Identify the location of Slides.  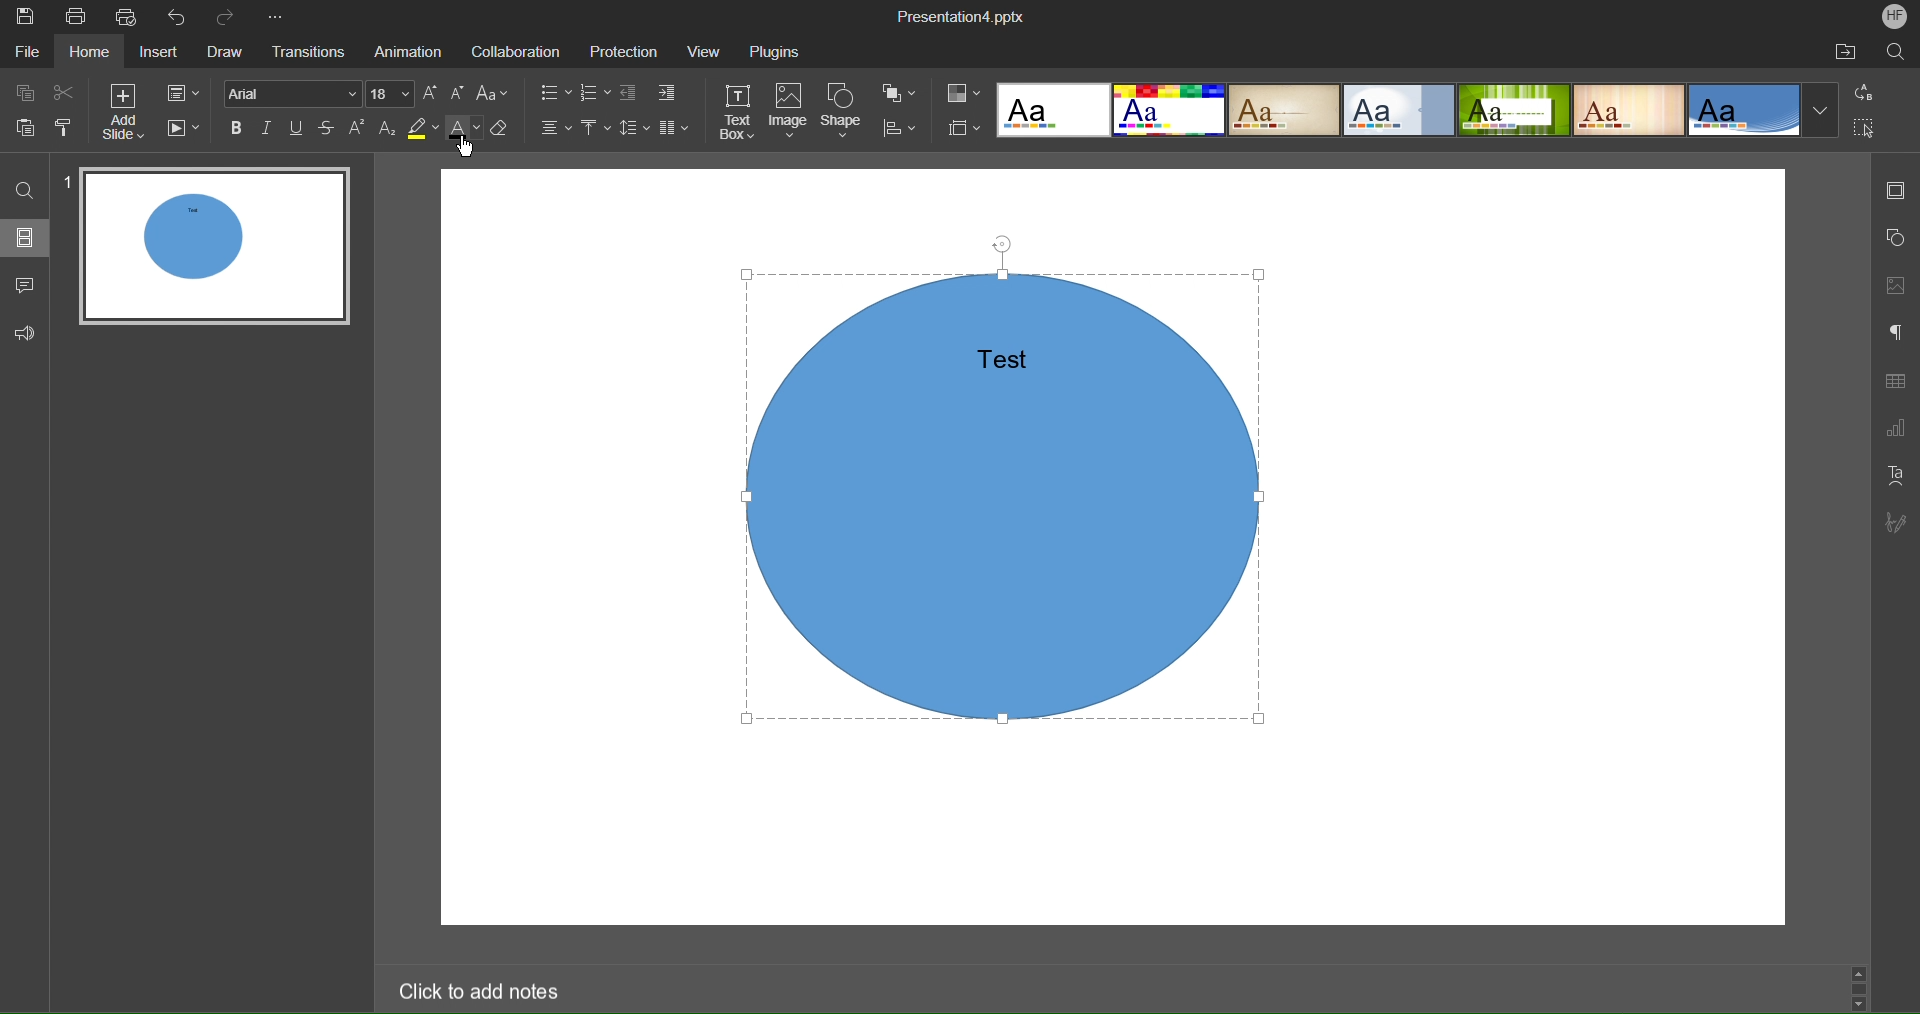
(29, 238).